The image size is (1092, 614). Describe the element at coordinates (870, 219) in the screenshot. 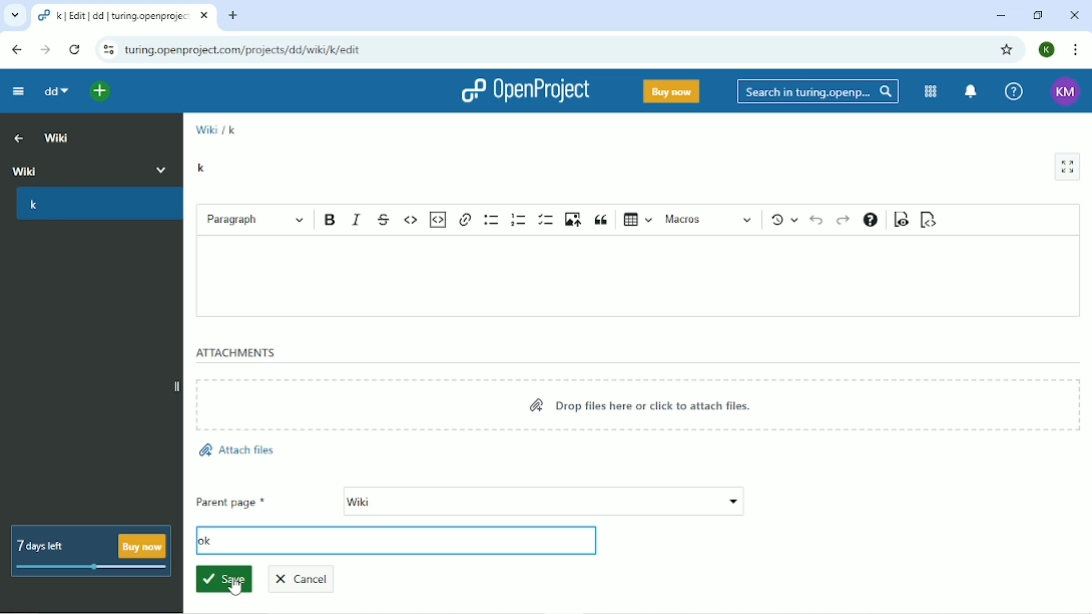

I see `Text formatting help` at that location.